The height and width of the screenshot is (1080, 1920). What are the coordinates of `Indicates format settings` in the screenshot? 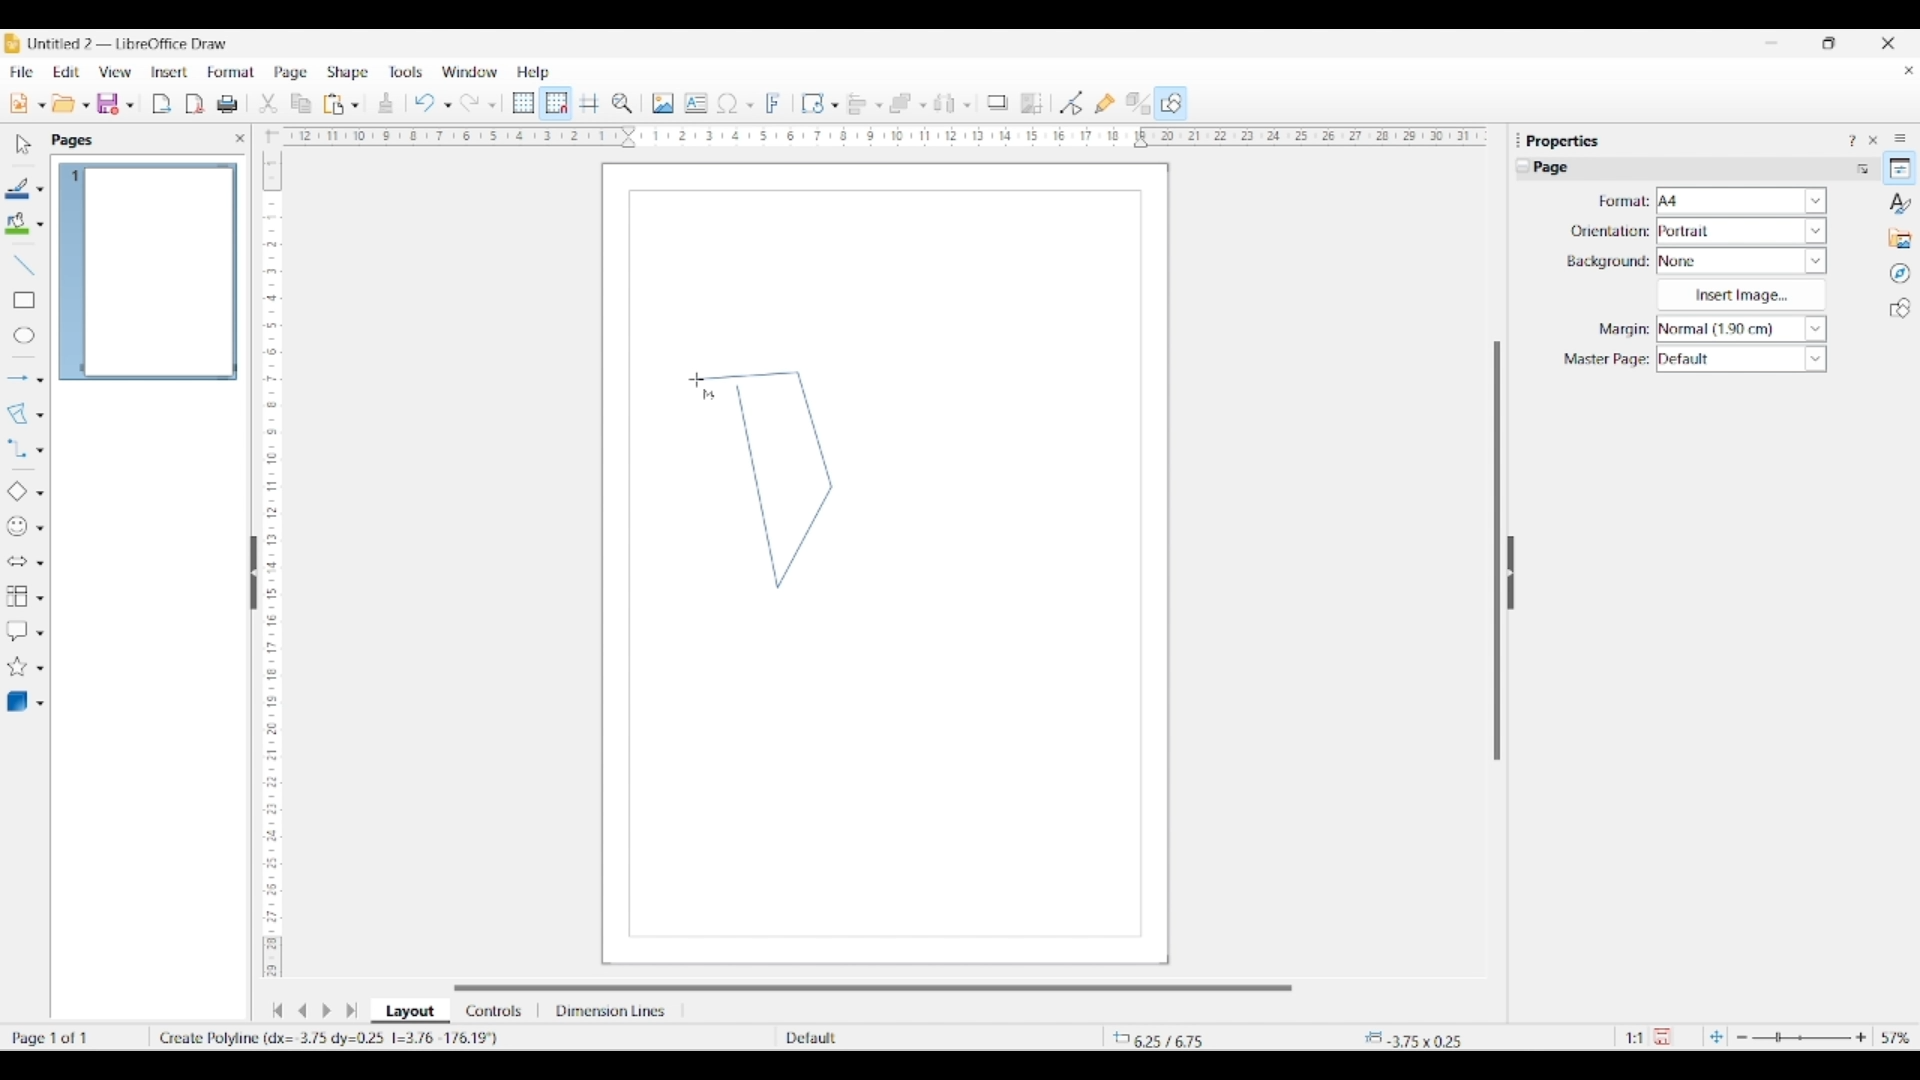 It's located at (1622, 202).